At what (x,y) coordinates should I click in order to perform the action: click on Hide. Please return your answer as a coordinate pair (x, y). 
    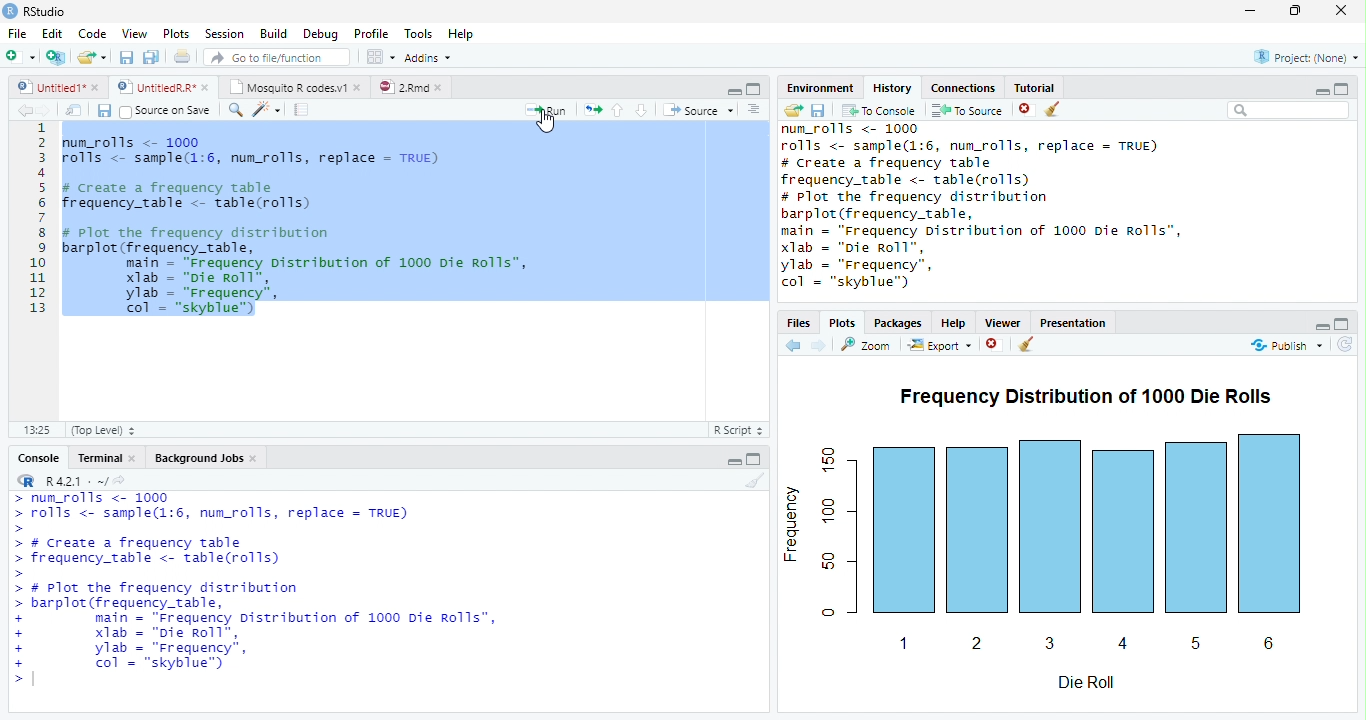
    Looking at the image, I should click on (732, 91).